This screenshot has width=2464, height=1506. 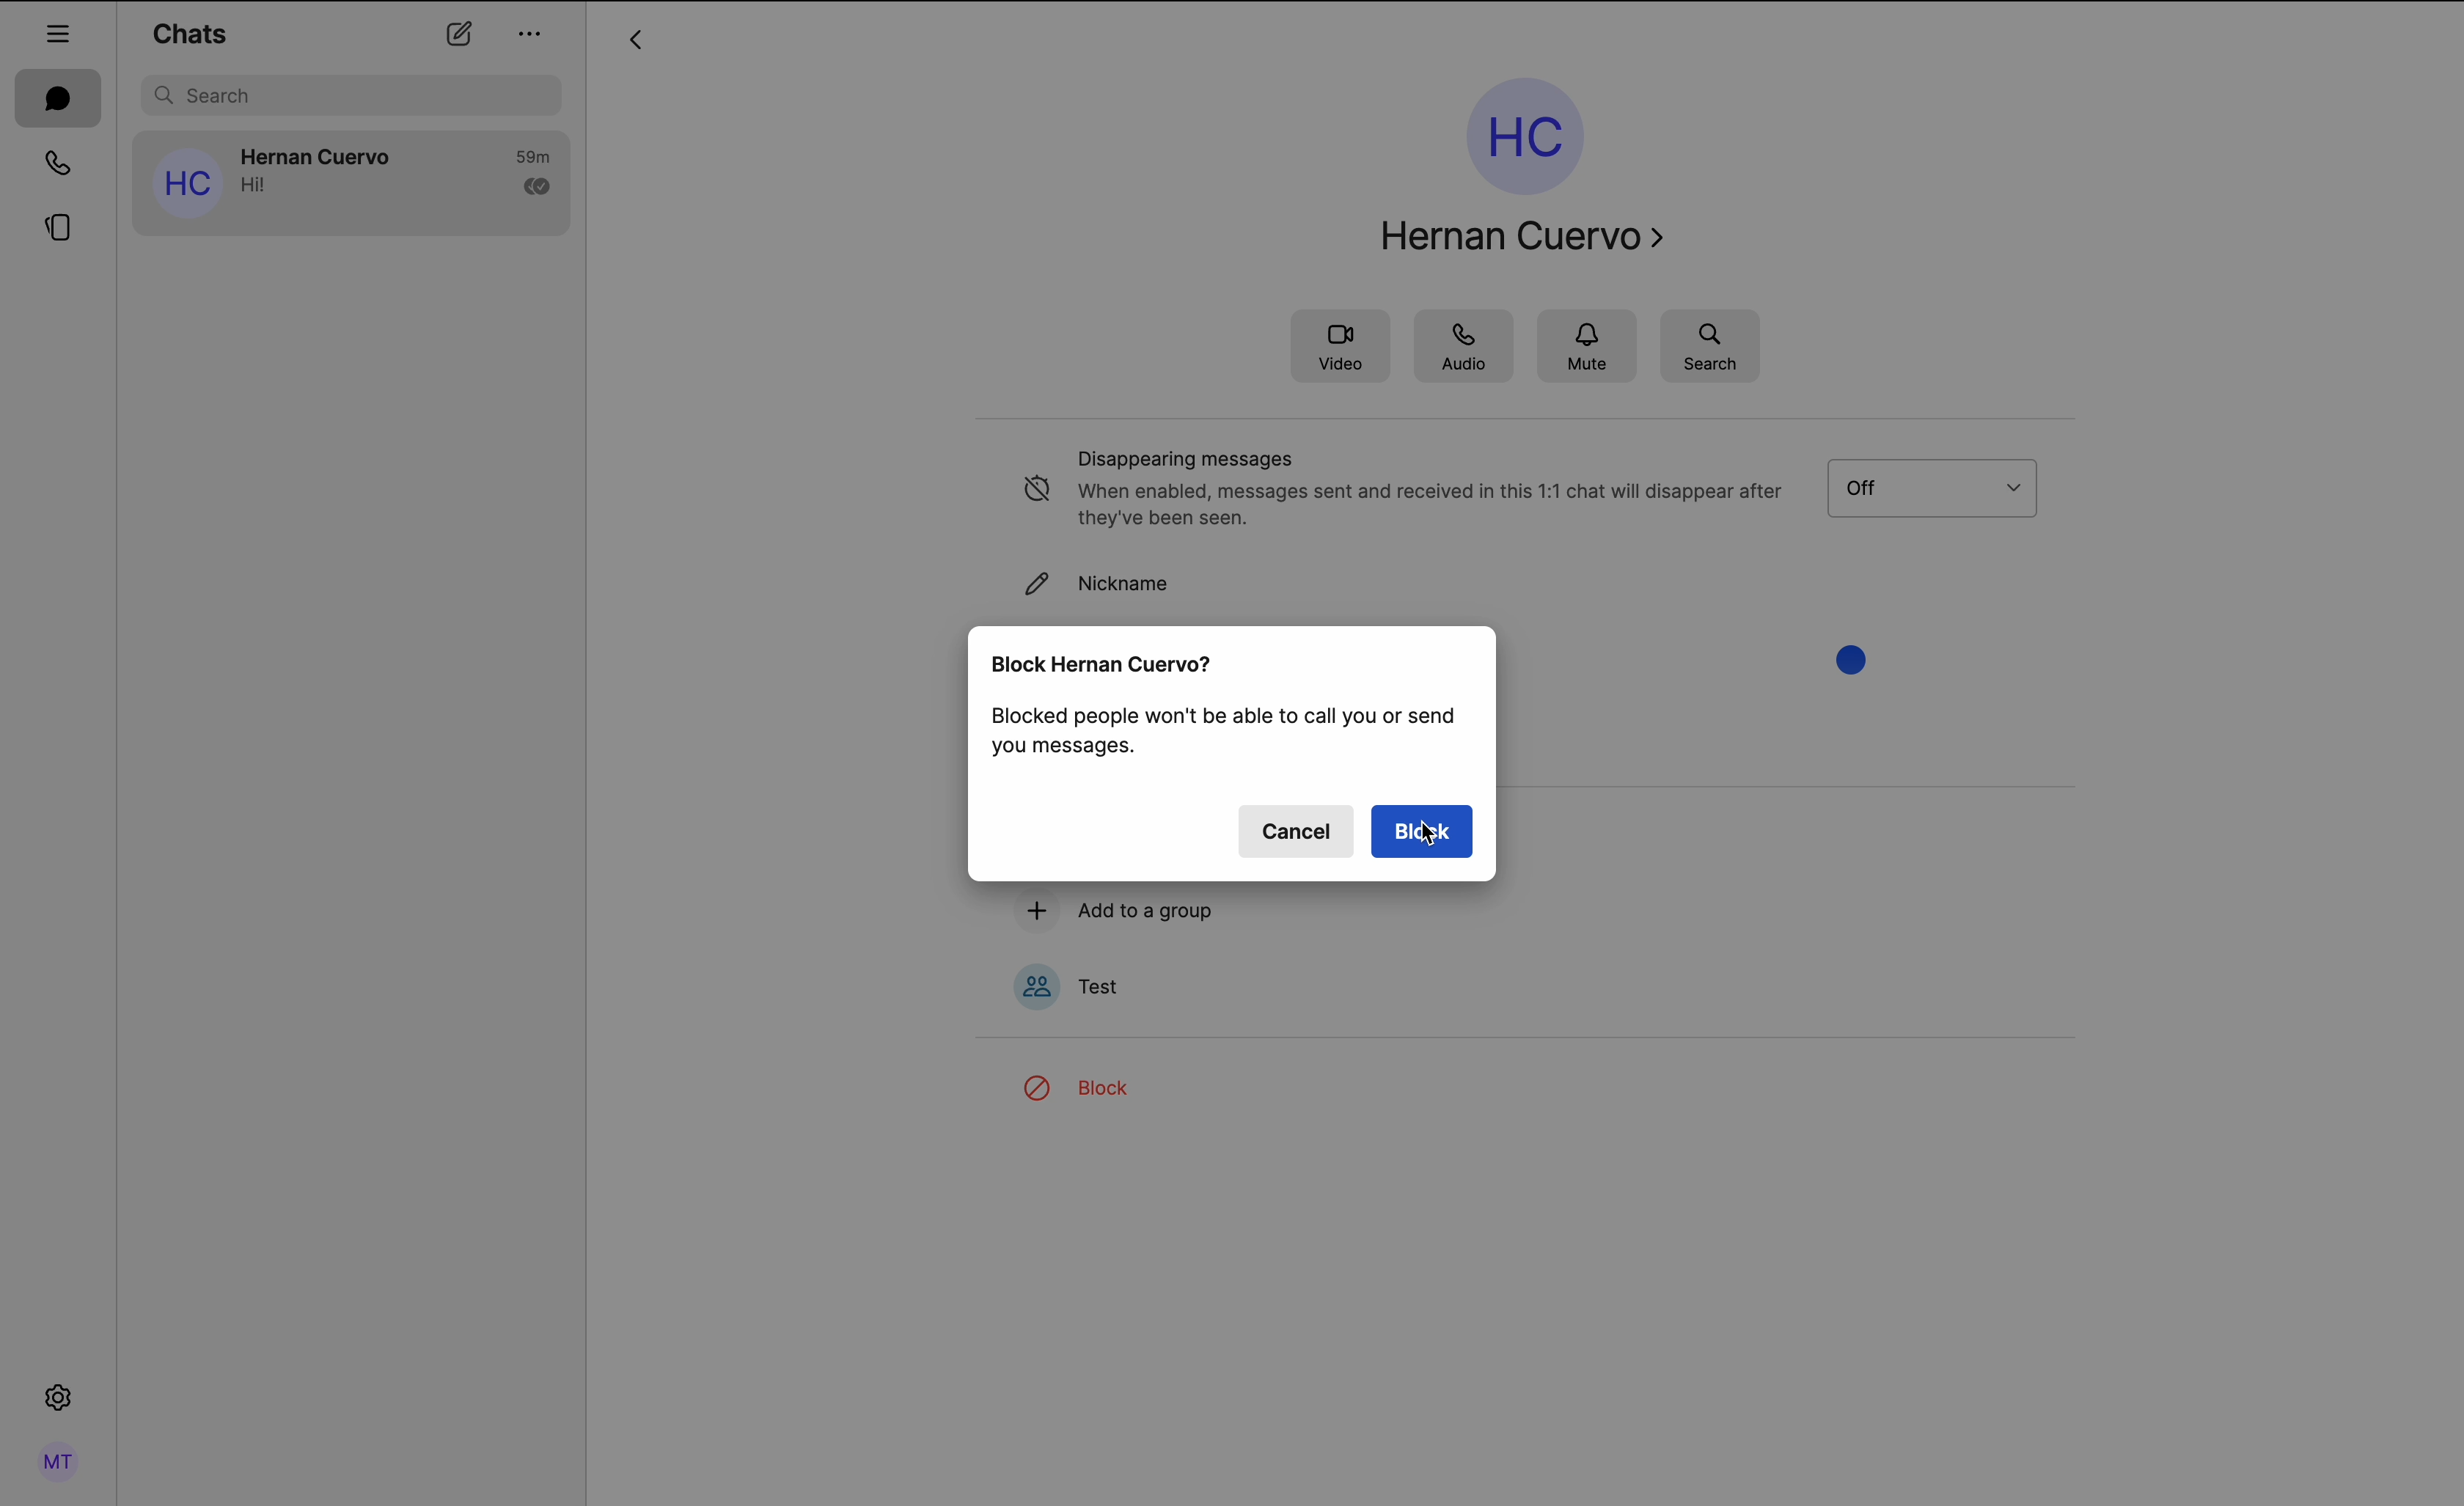 I want to click on chats, so click(x=196, y=32).